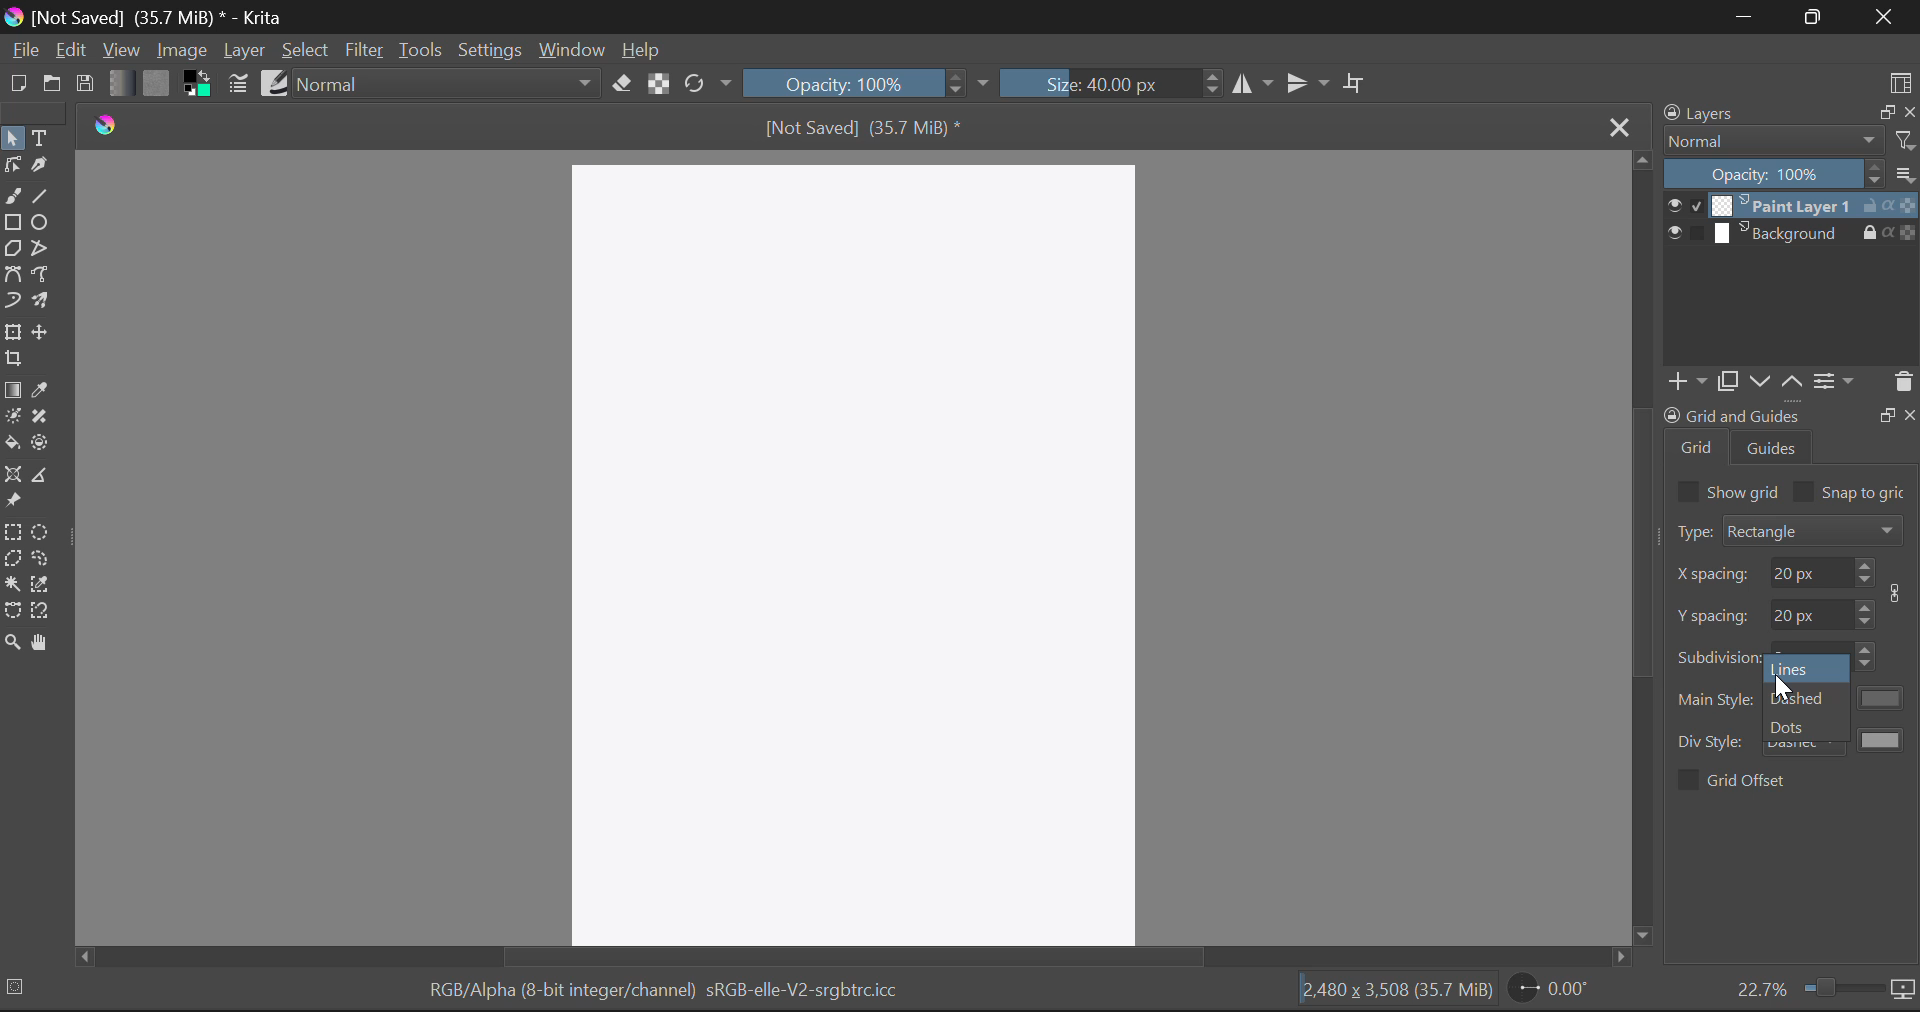  Describe the element at coordinates (12, 445) in the screenshot. I see `Fill` at that location.